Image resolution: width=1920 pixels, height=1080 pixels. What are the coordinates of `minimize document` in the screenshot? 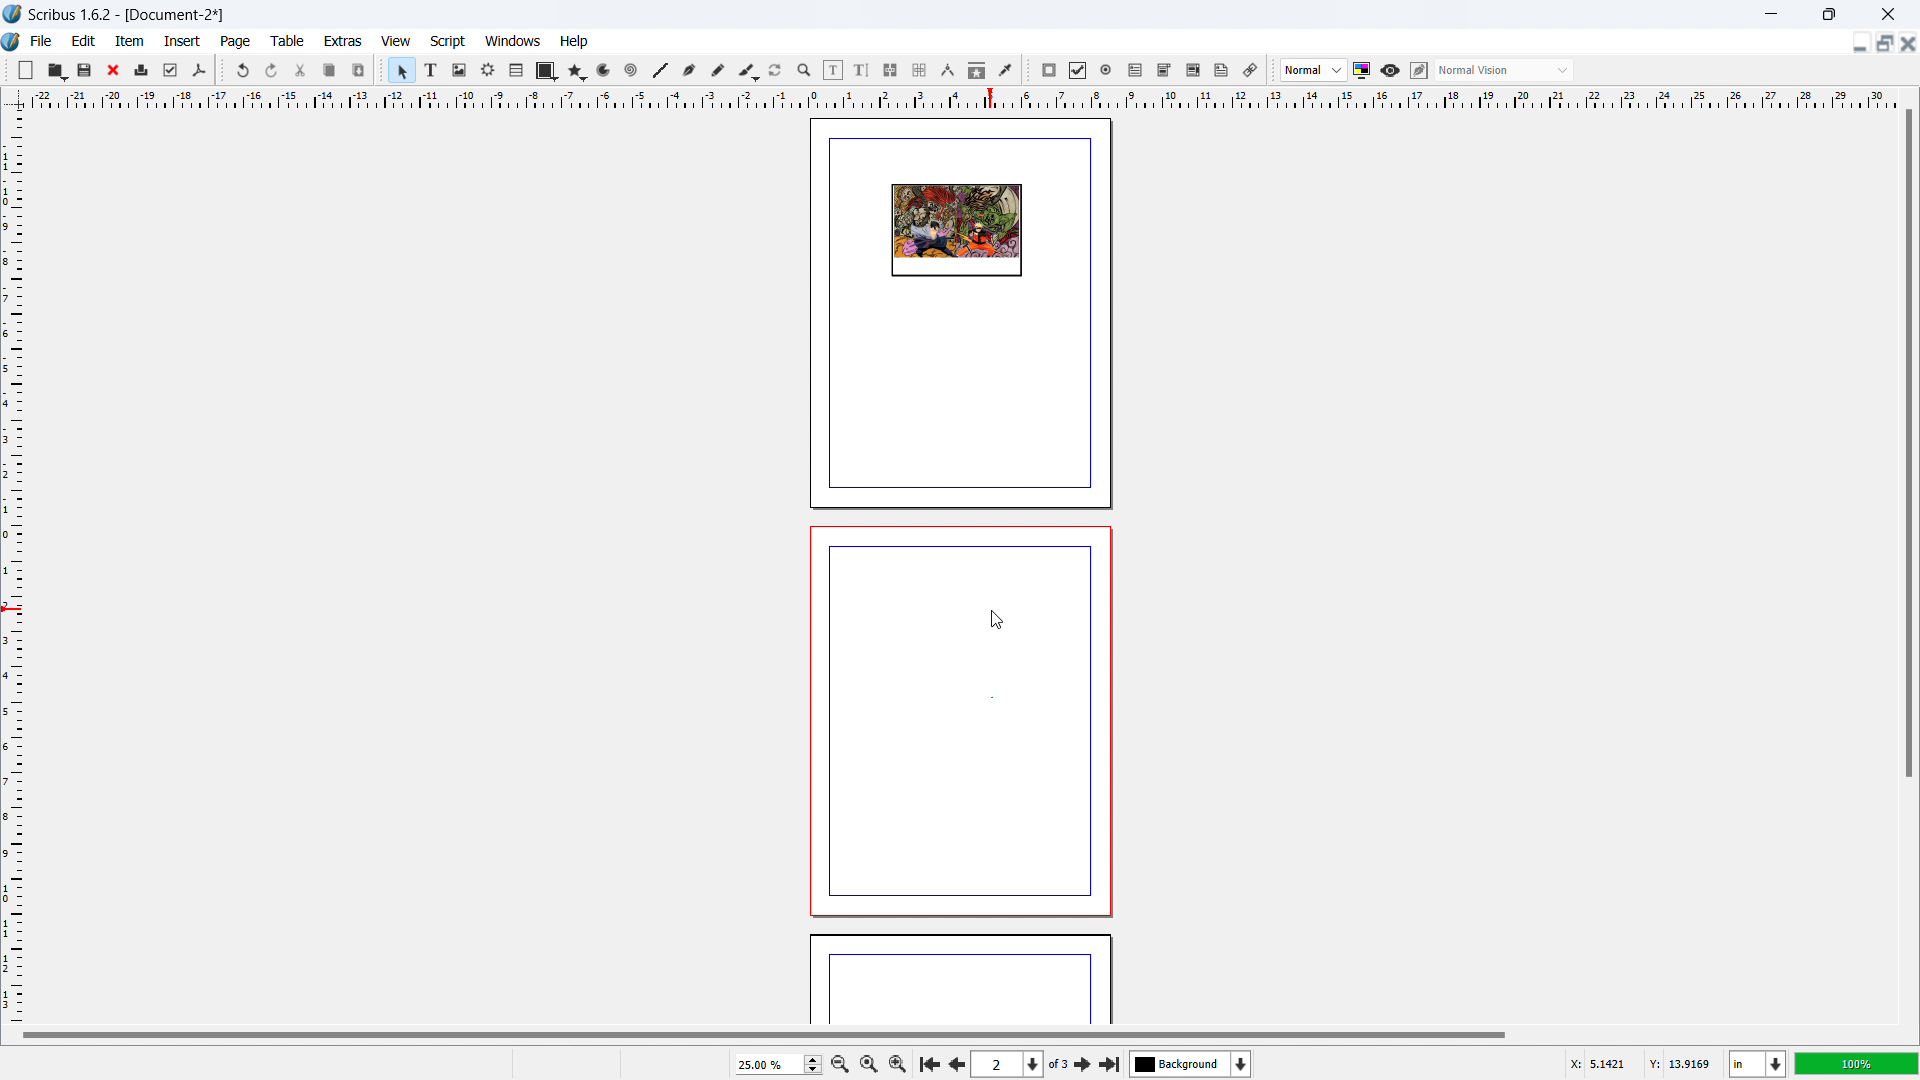 It's located at (1857, 45).